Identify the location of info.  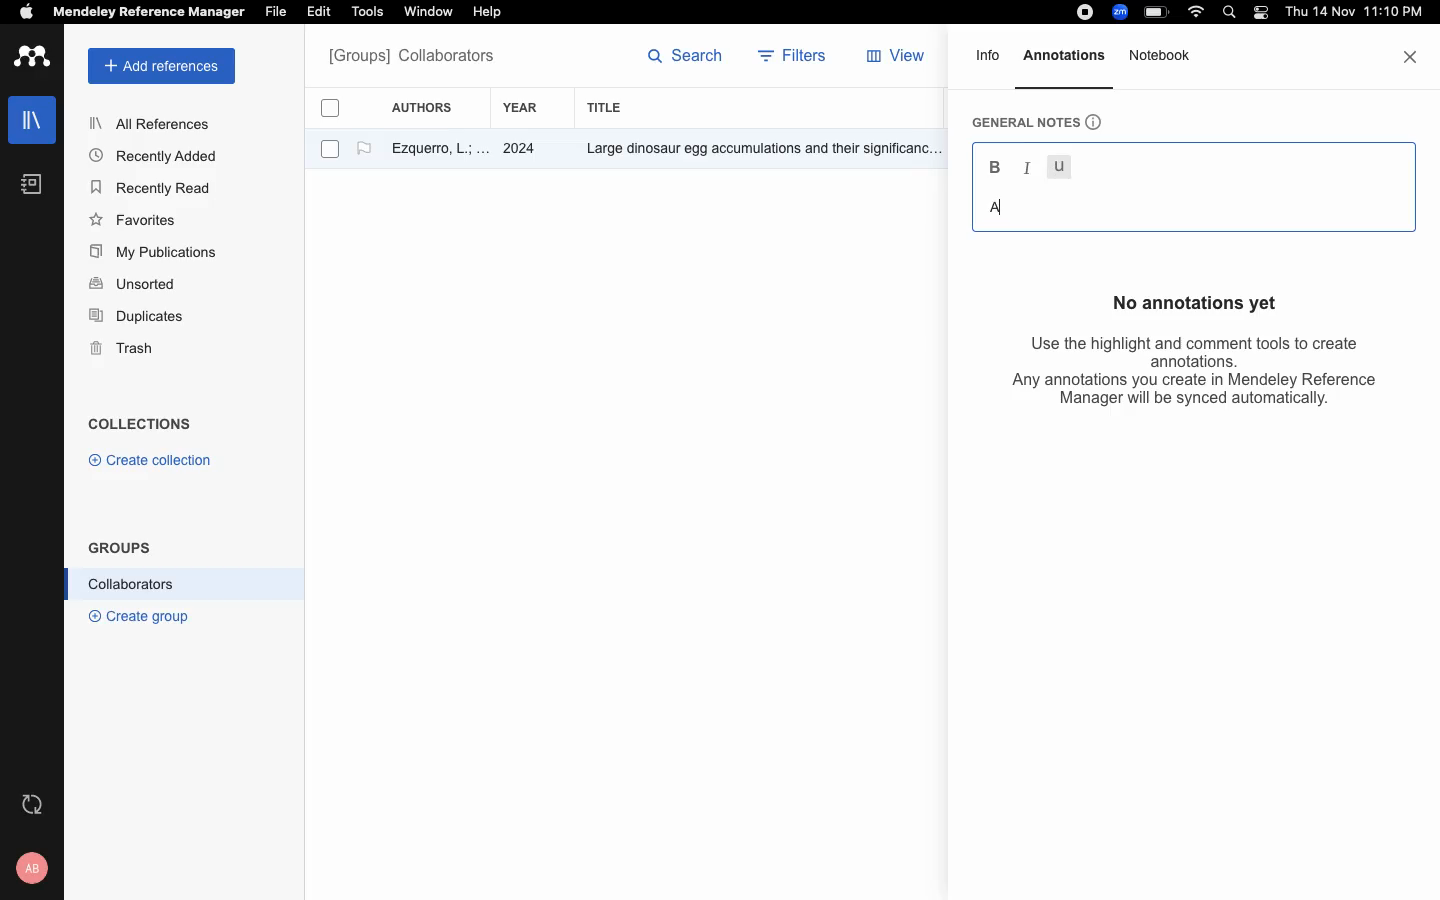
(989, 62).